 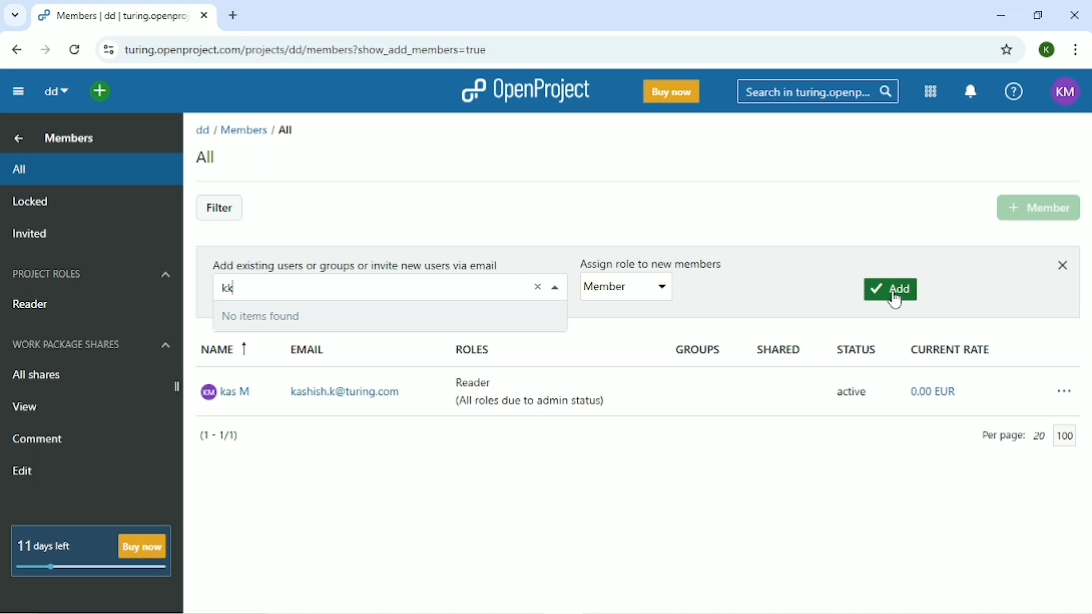 What do you see at coordinates (635, 286) in the screenshot?
I see `member` at bounding box center [635, 286].